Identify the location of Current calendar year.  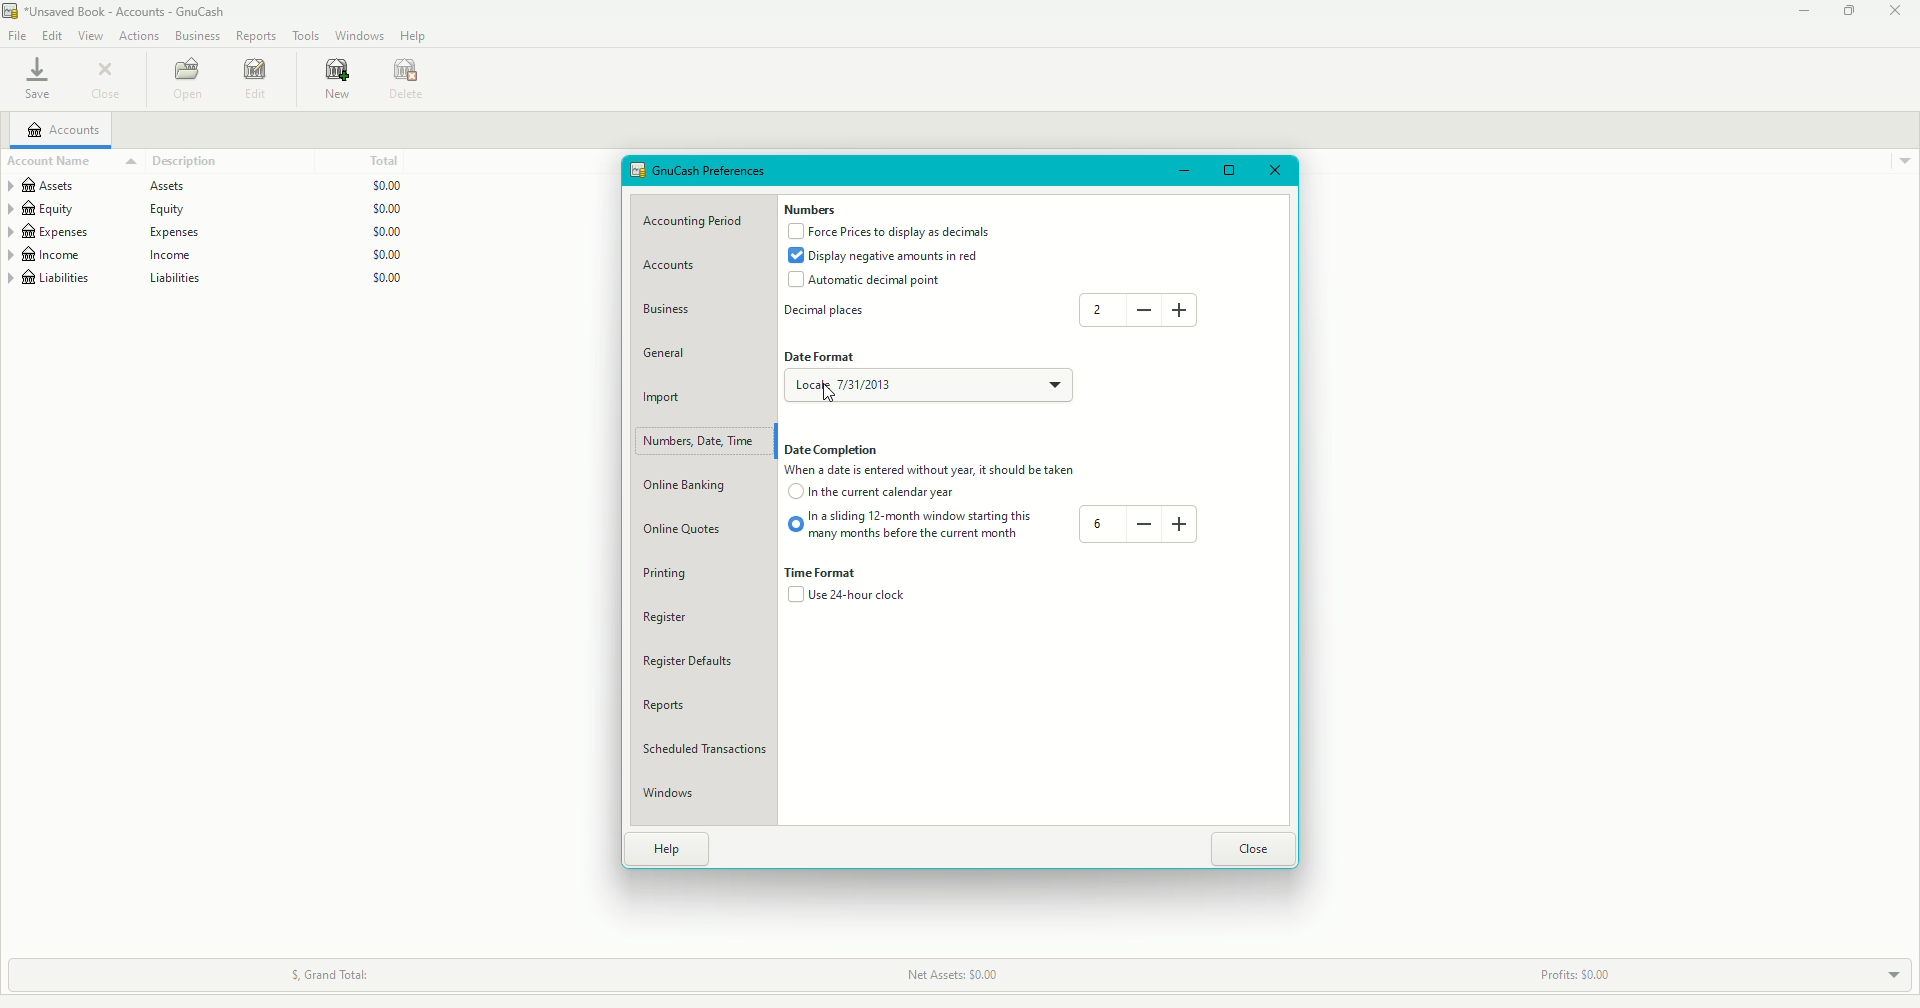
(876, 496).